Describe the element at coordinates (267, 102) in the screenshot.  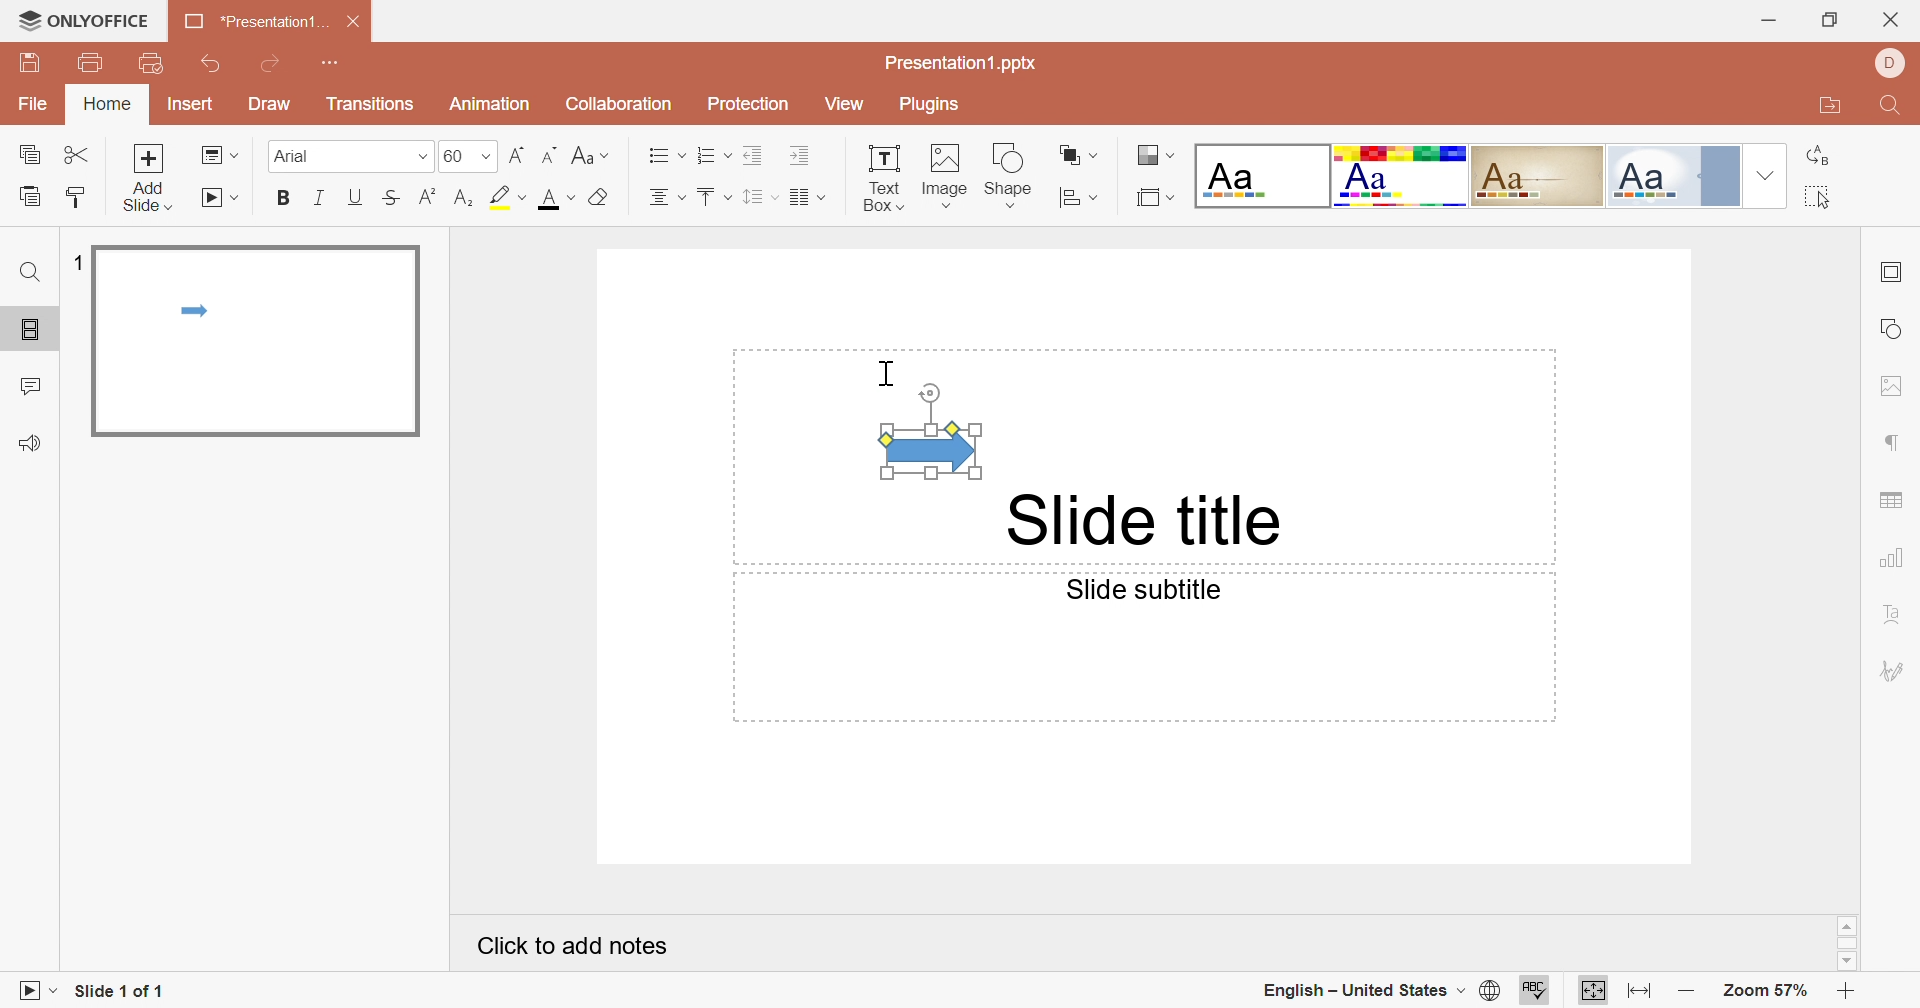
I see `Draw` at that location.